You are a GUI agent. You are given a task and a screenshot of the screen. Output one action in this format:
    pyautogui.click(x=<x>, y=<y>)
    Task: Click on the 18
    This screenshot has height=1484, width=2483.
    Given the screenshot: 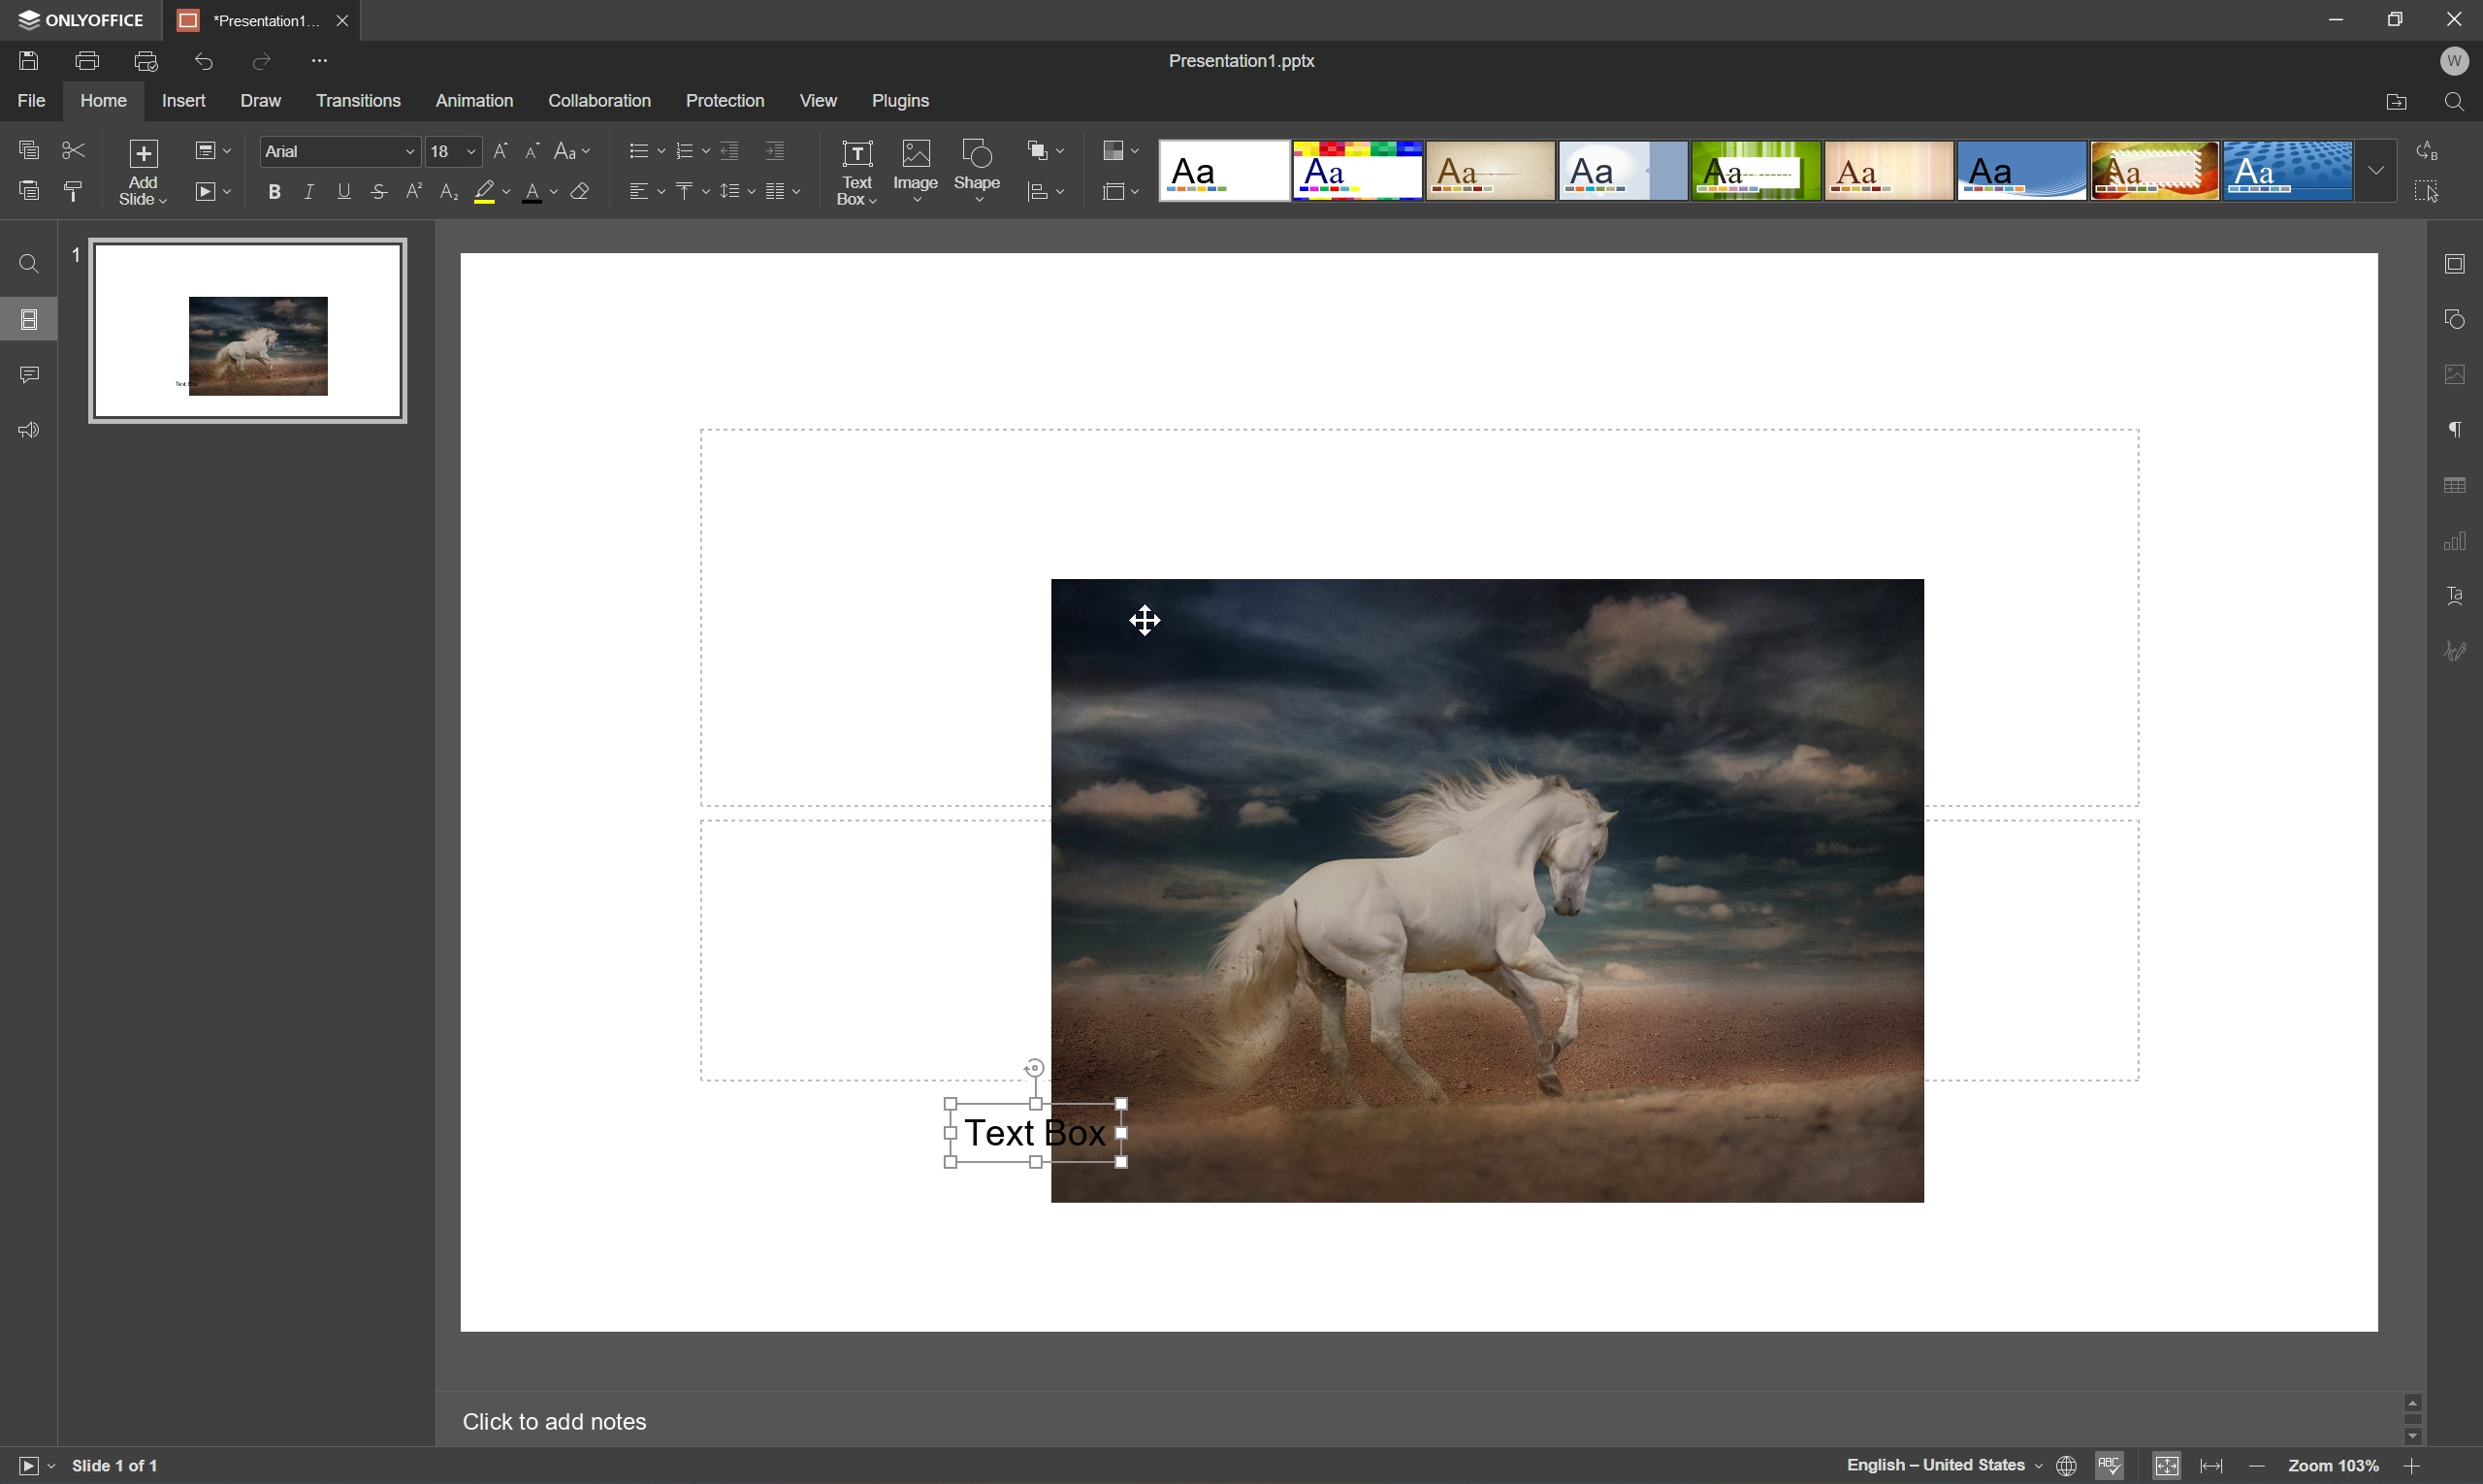 What is the action you would take?
    pyautogui.click(x=453, y=152)
    